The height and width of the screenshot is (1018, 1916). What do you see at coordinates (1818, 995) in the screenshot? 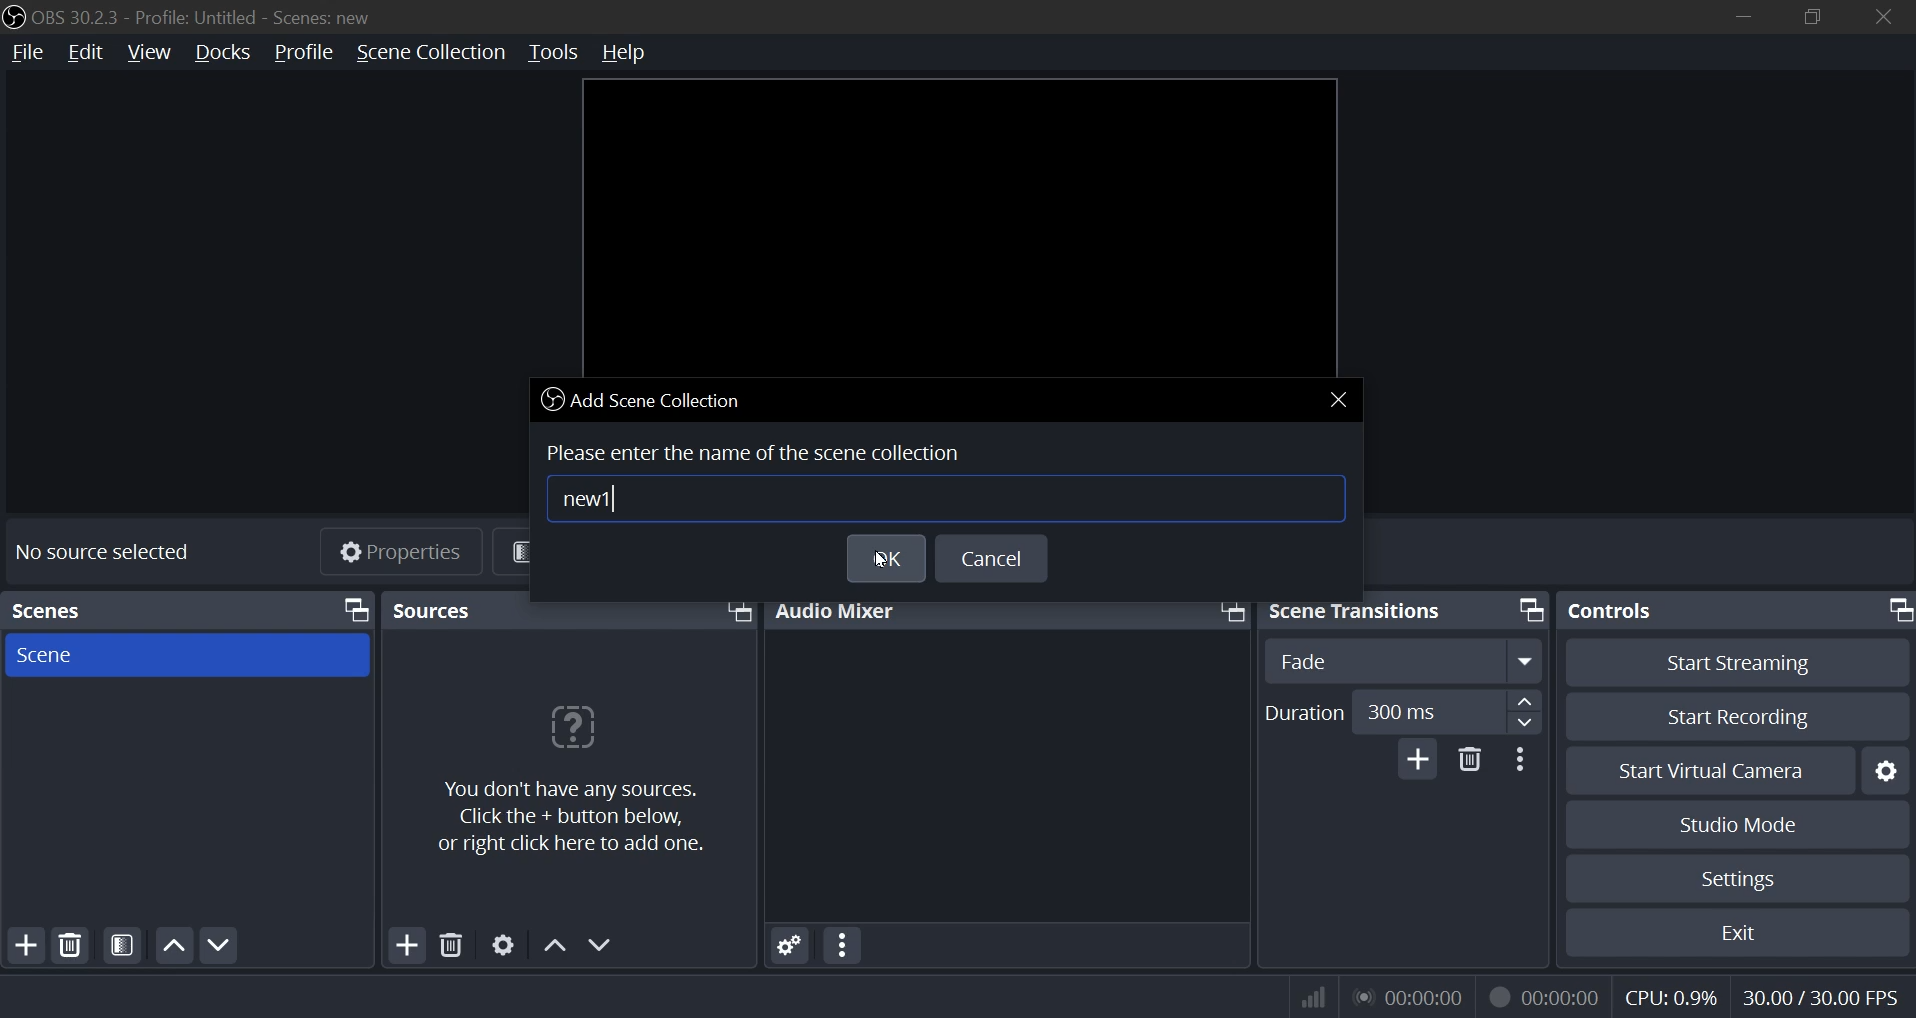
I see `fps indicator` at bounding box center [1818, 995].